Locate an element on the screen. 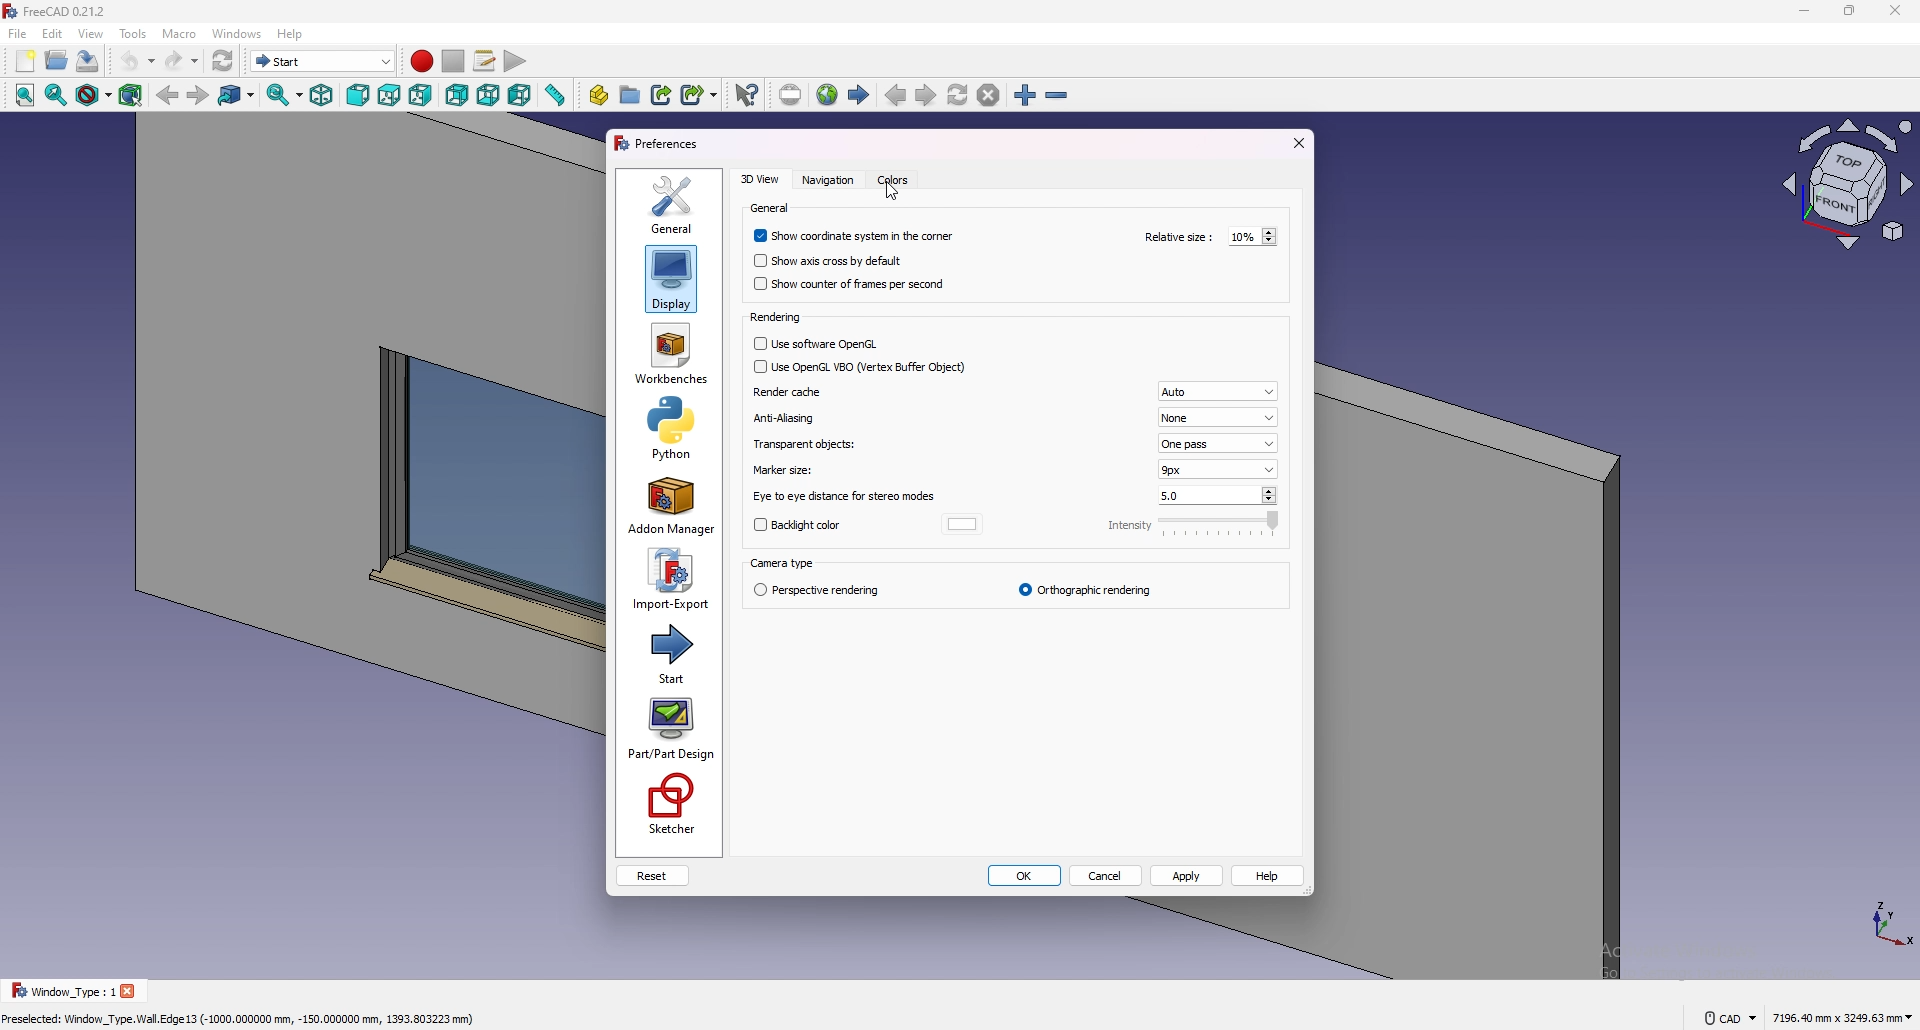 Image resolution: width=1920 pixels, height=1030 pixels. refresh is located at coordinates (223, 61).